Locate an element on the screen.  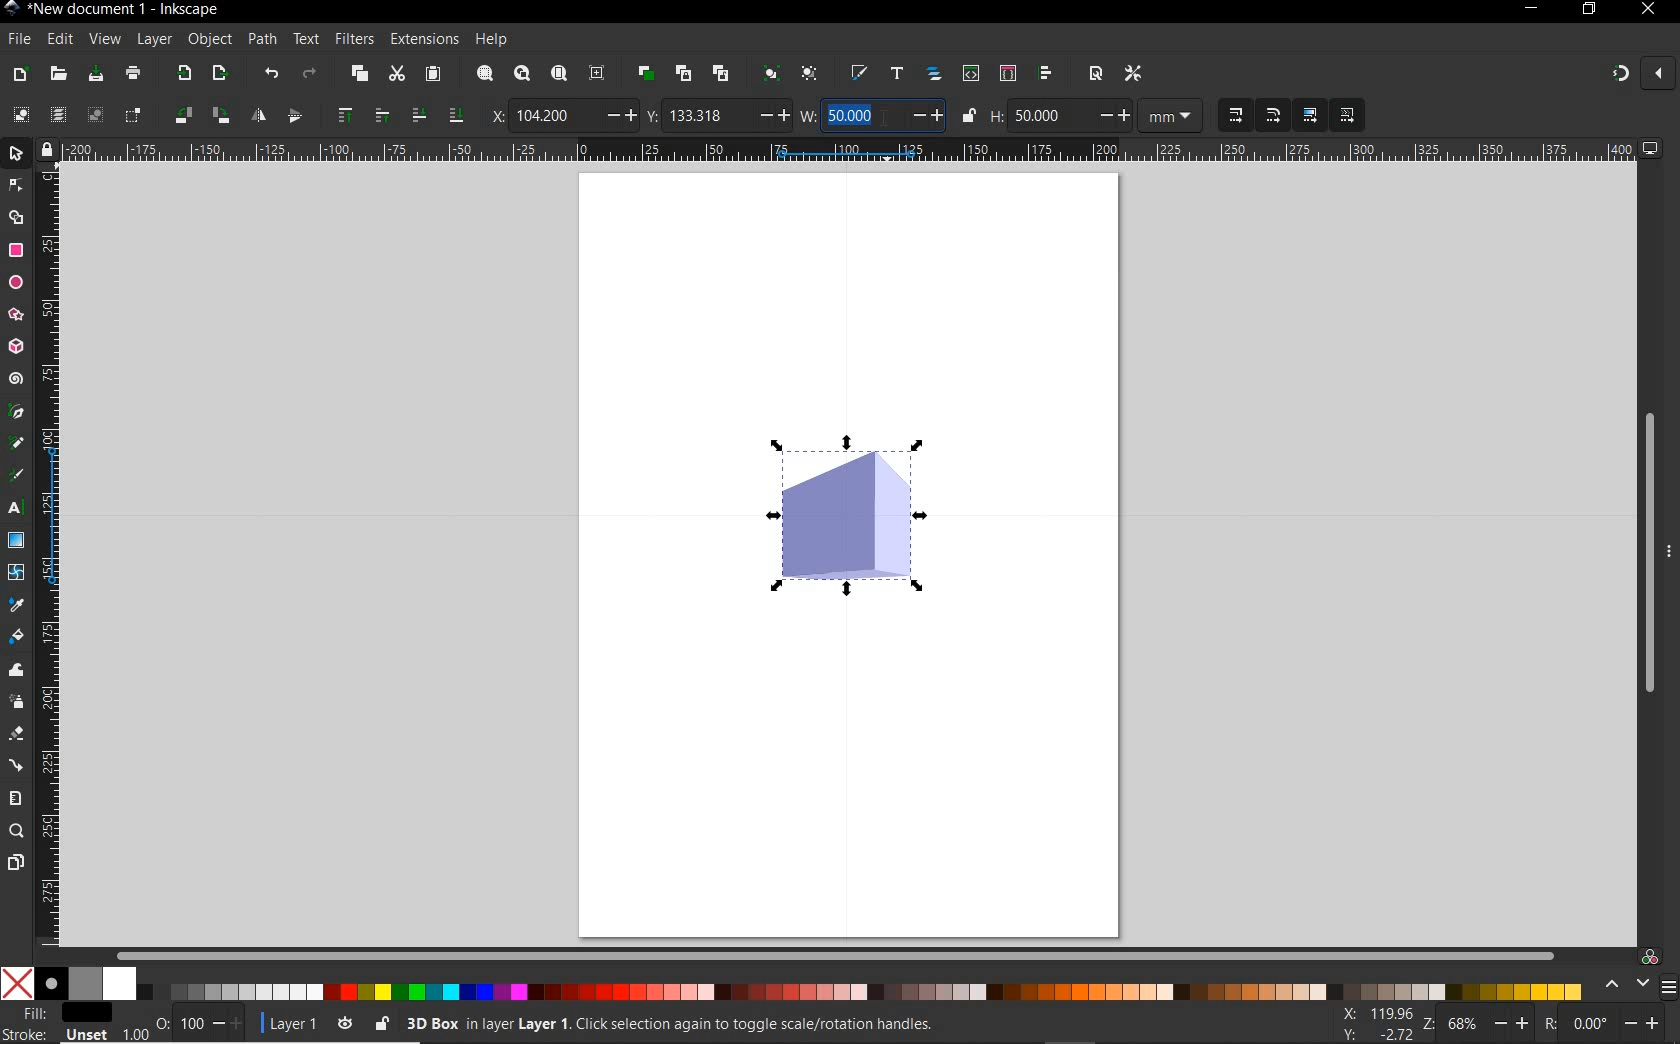
increase/decrease is located at coordinates (1643, 1024).